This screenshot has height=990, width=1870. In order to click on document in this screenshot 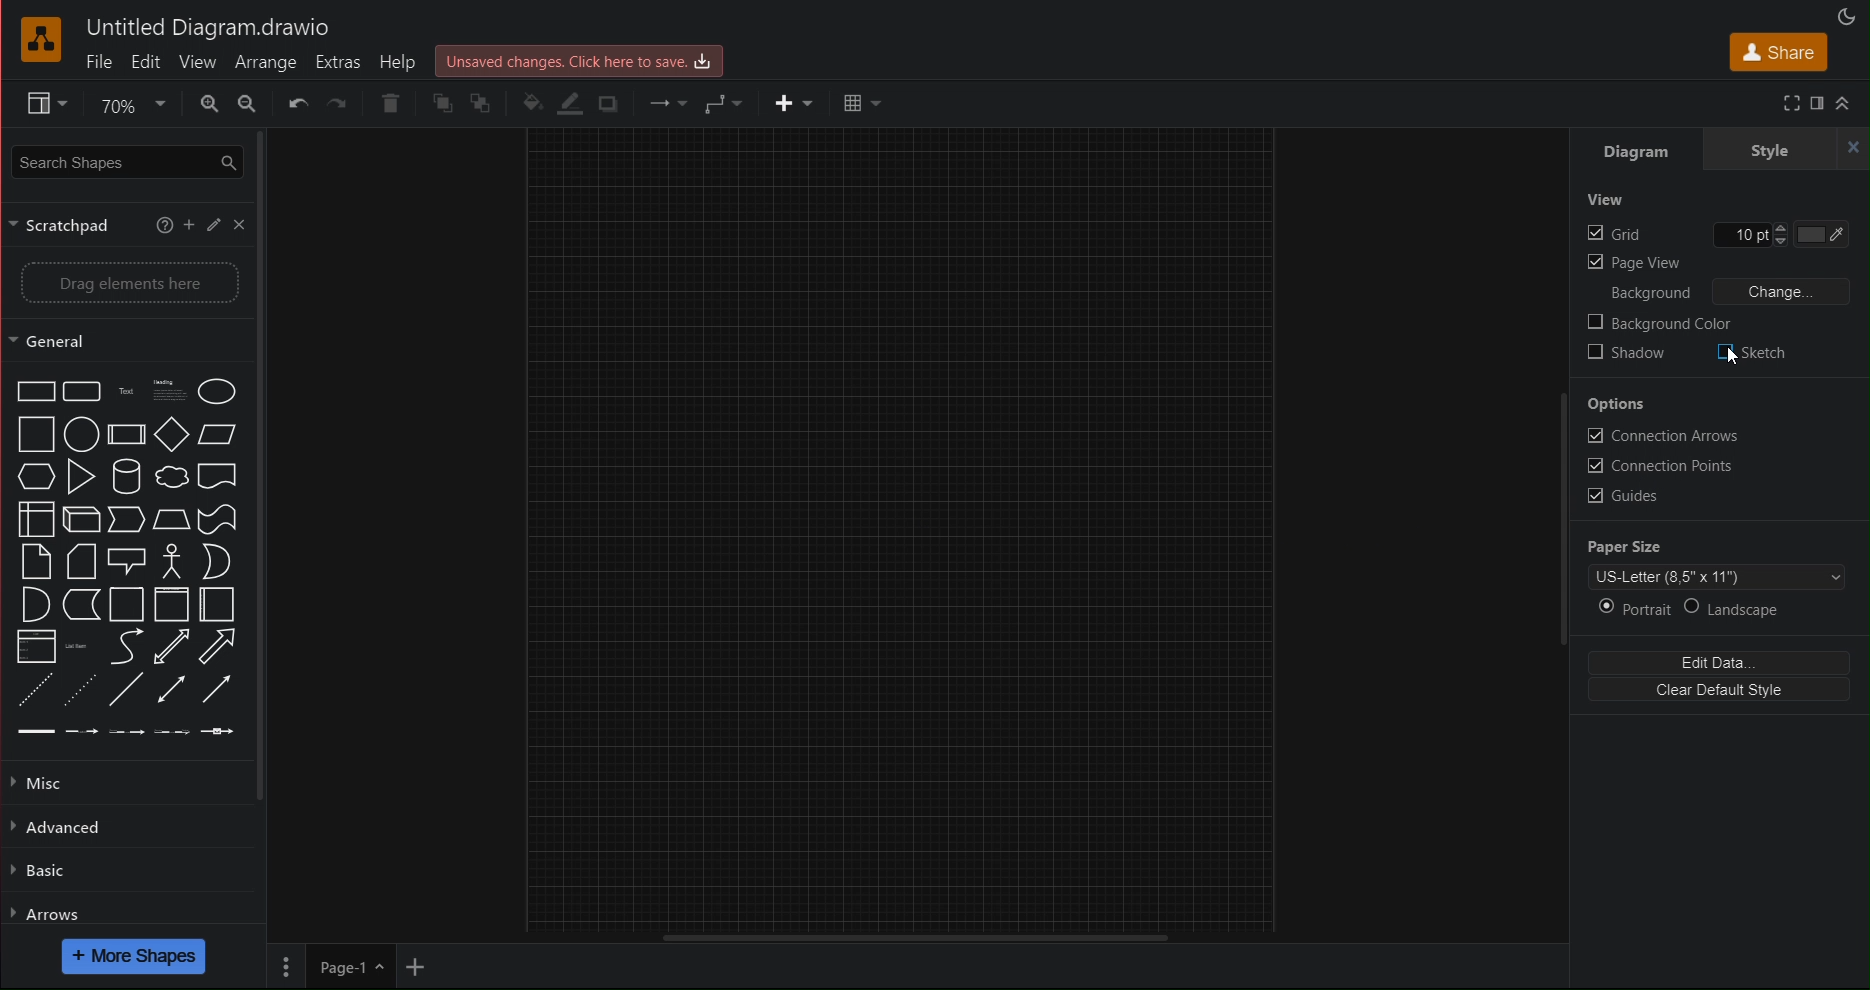, I will do `click(220, 479)`.